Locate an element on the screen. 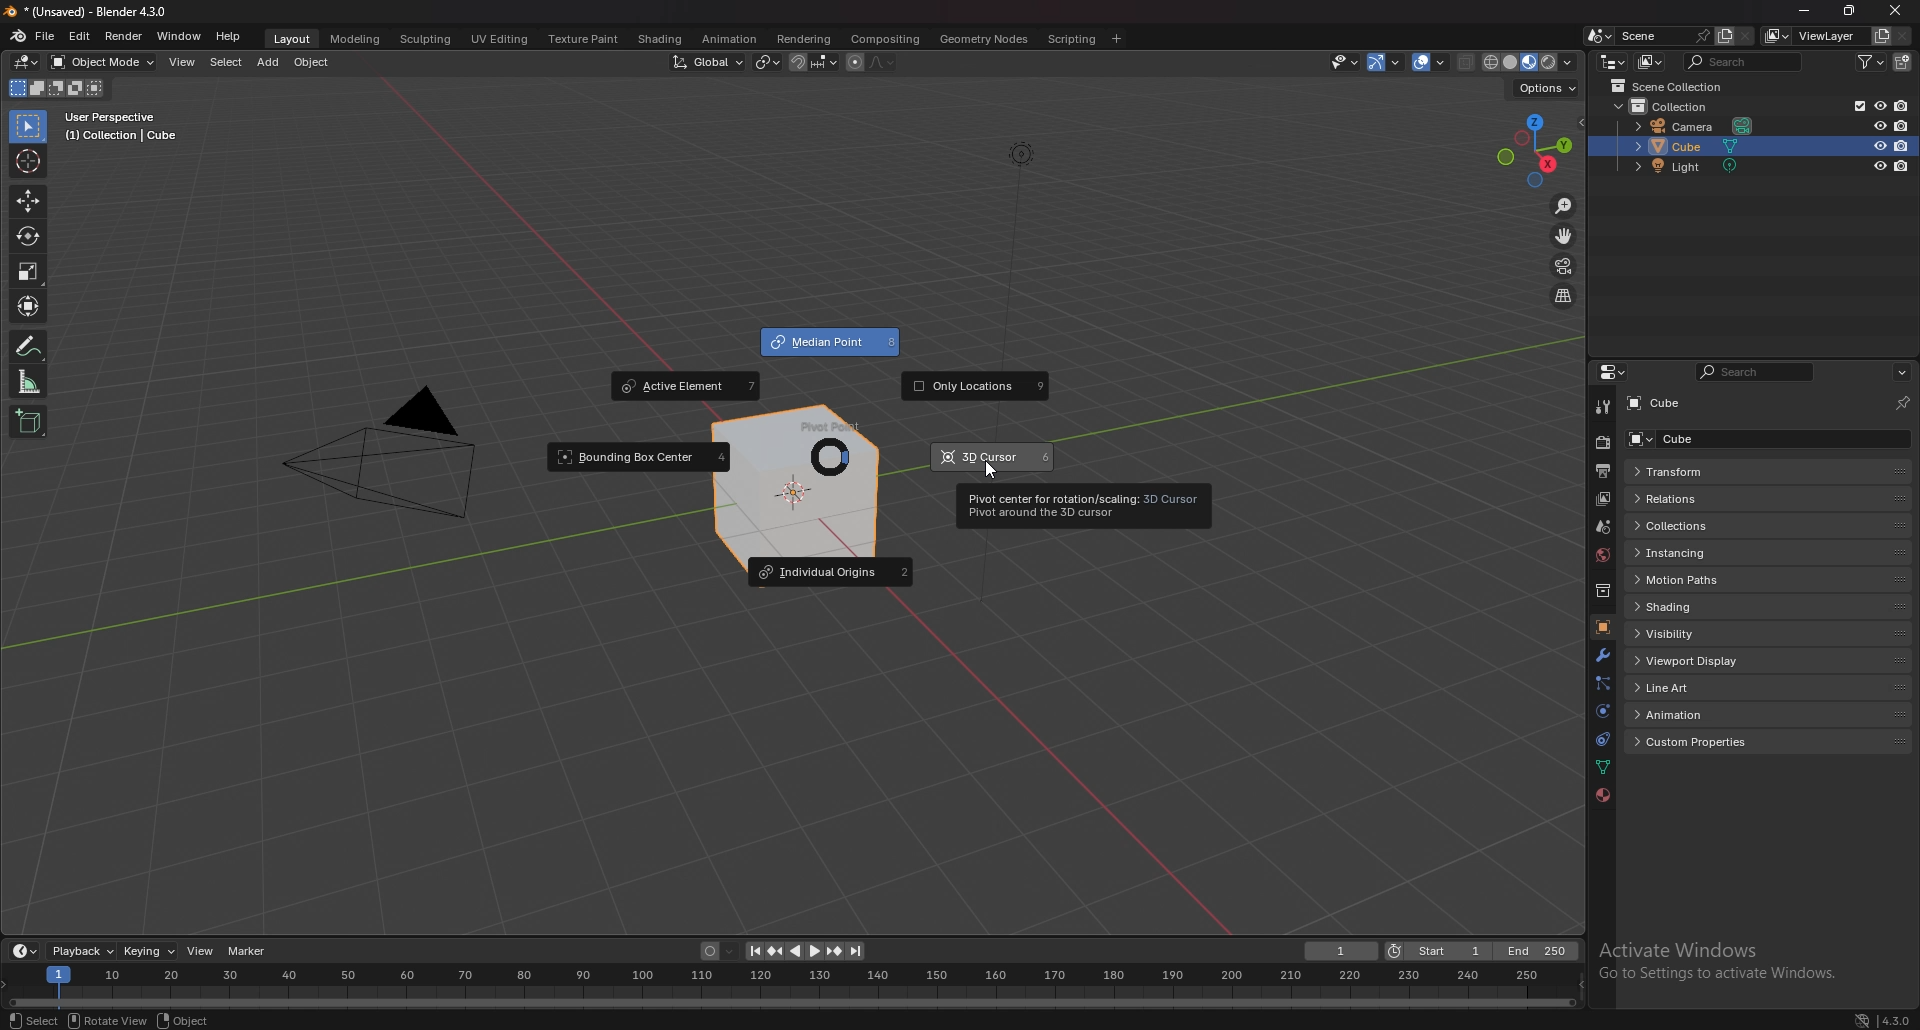 Image resolution: width=1920 pixels, height=1030 pixels. visibility is located at coordinates (1691, 633).